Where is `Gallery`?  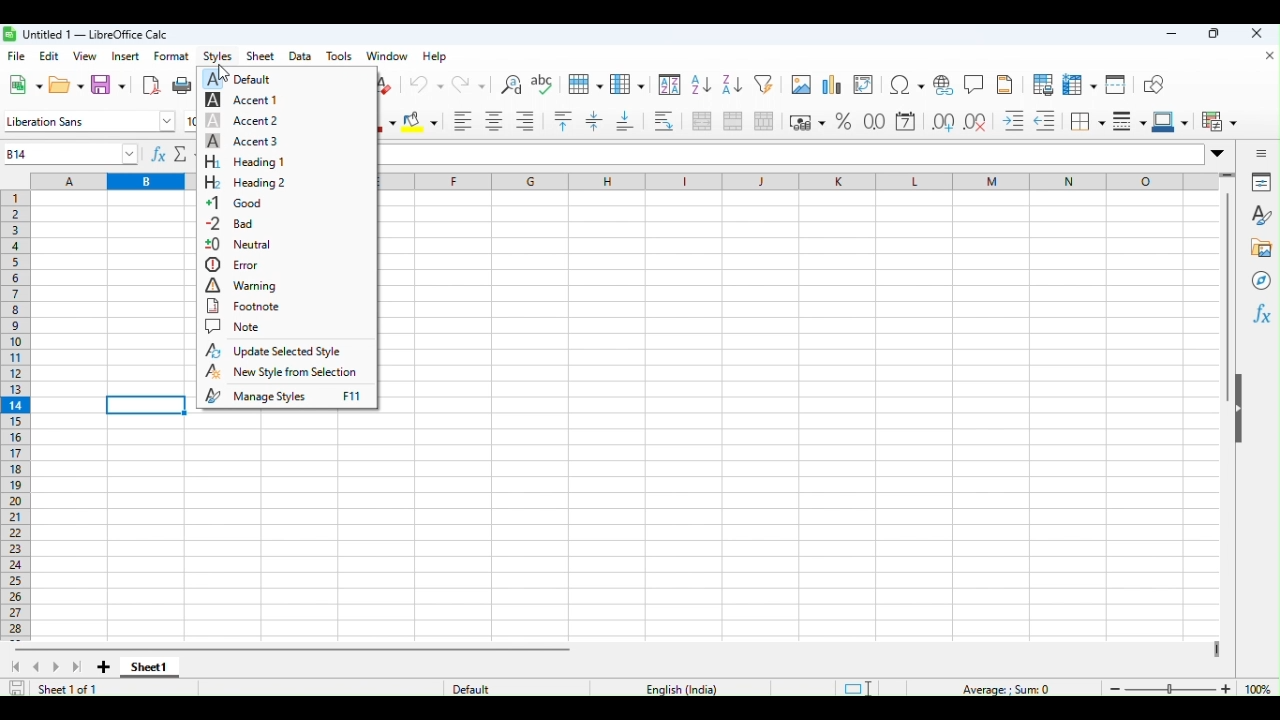
Gallery is located at coordinates (1260, 244).